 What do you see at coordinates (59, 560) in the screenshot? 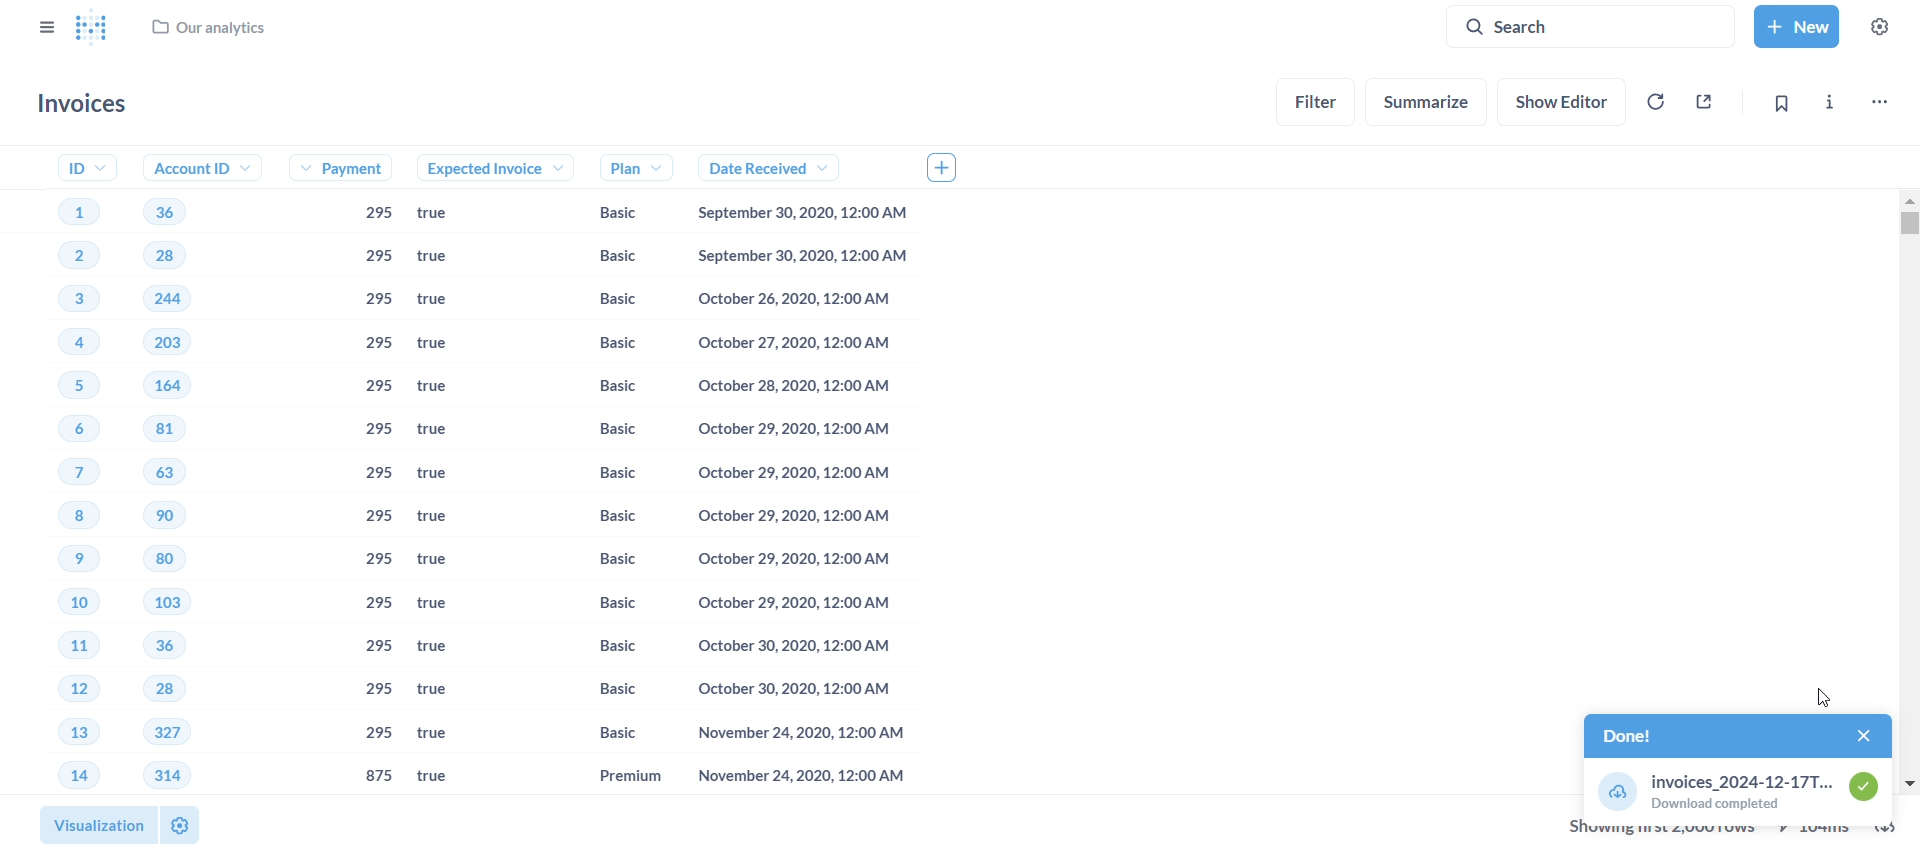
I see `9` at bounding box center [59, 560].